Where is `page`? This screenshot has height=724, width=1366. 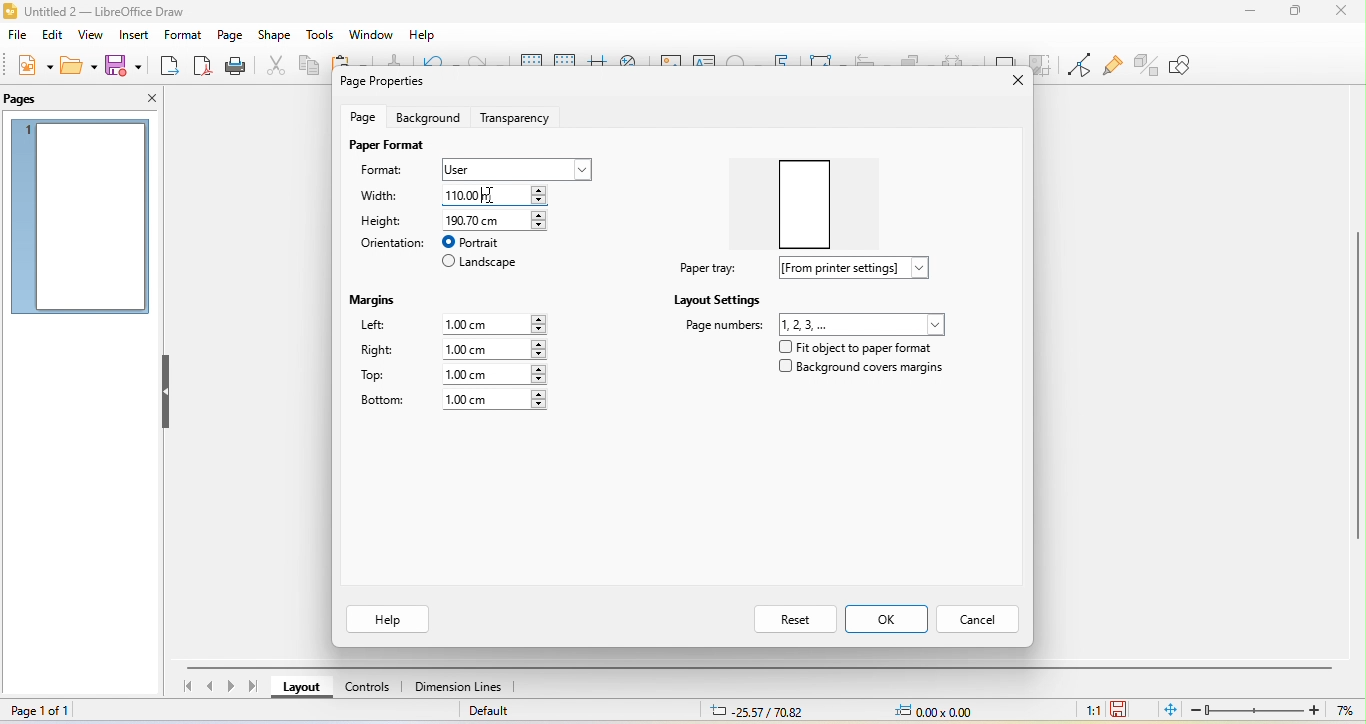 page is located at coordinates (366, 116).